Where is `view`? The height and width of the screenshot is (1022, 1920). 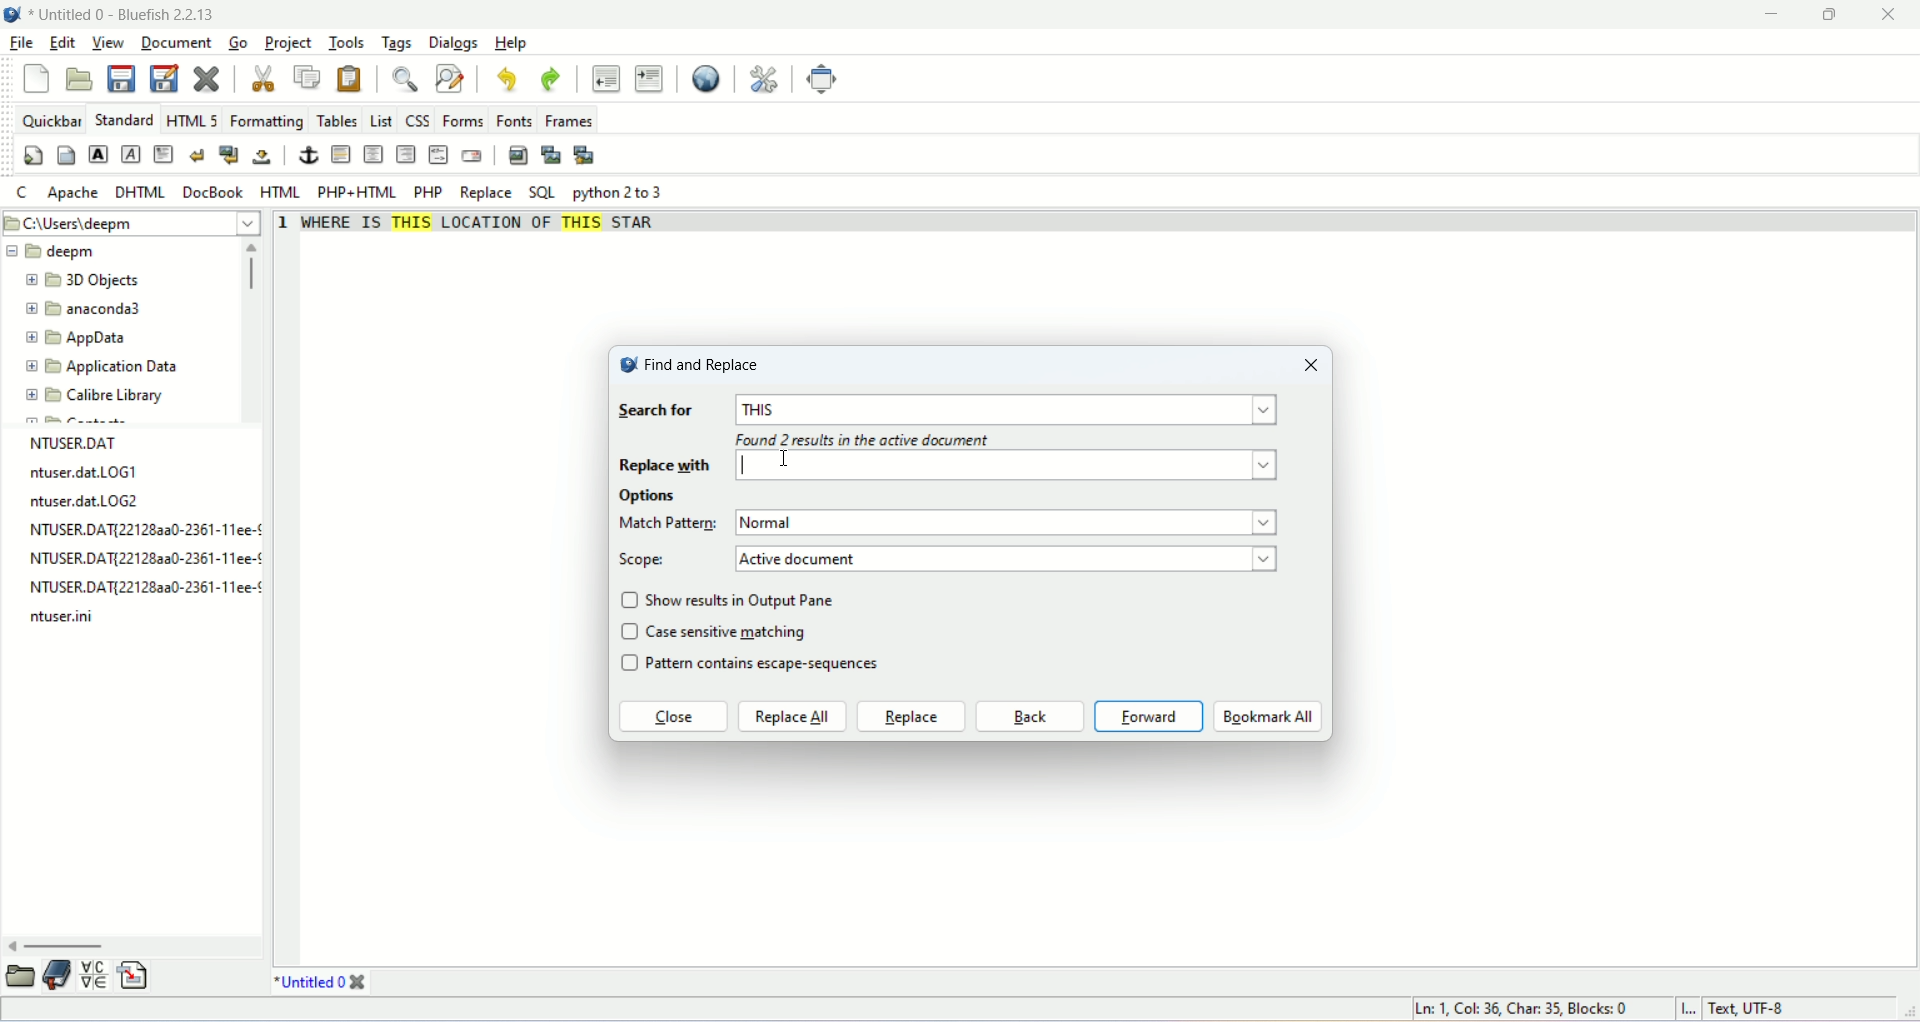
view is located at coordinates (106, 42).